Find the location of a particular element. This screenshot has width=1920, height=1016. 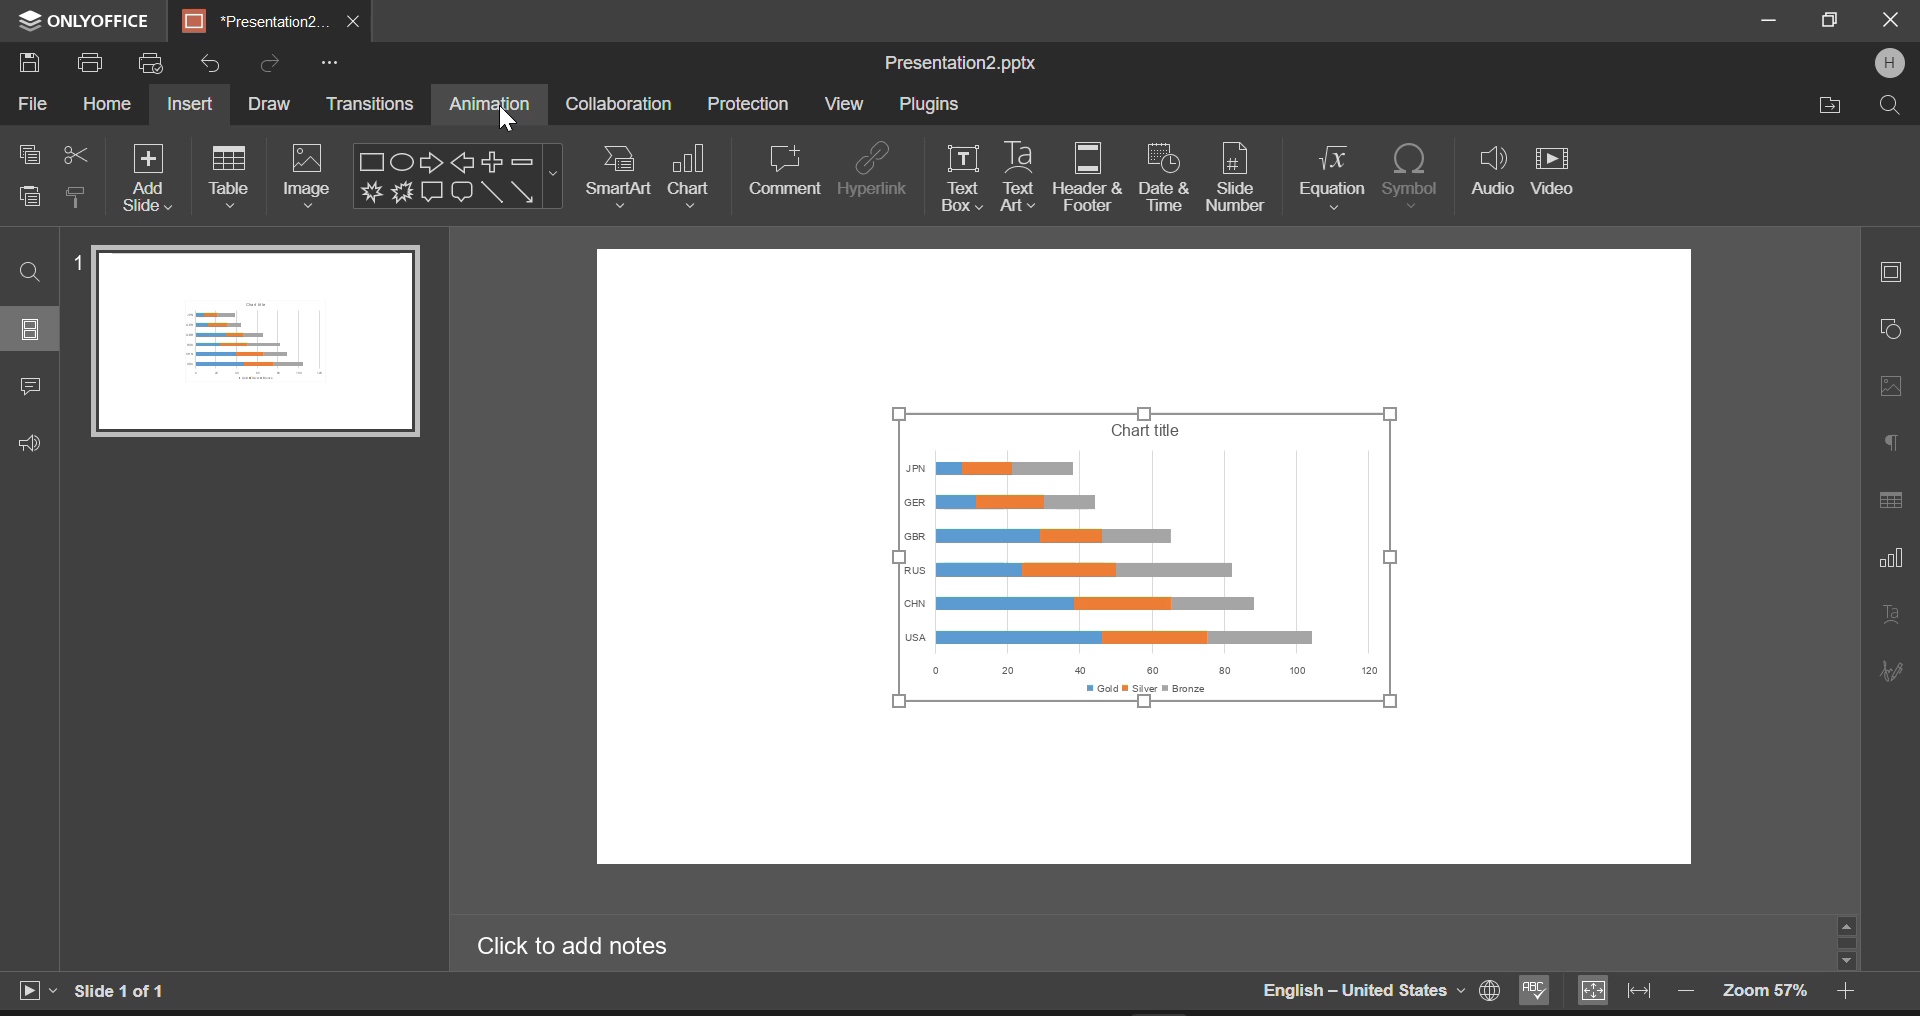

More Options is located at coordinates (329, 62).